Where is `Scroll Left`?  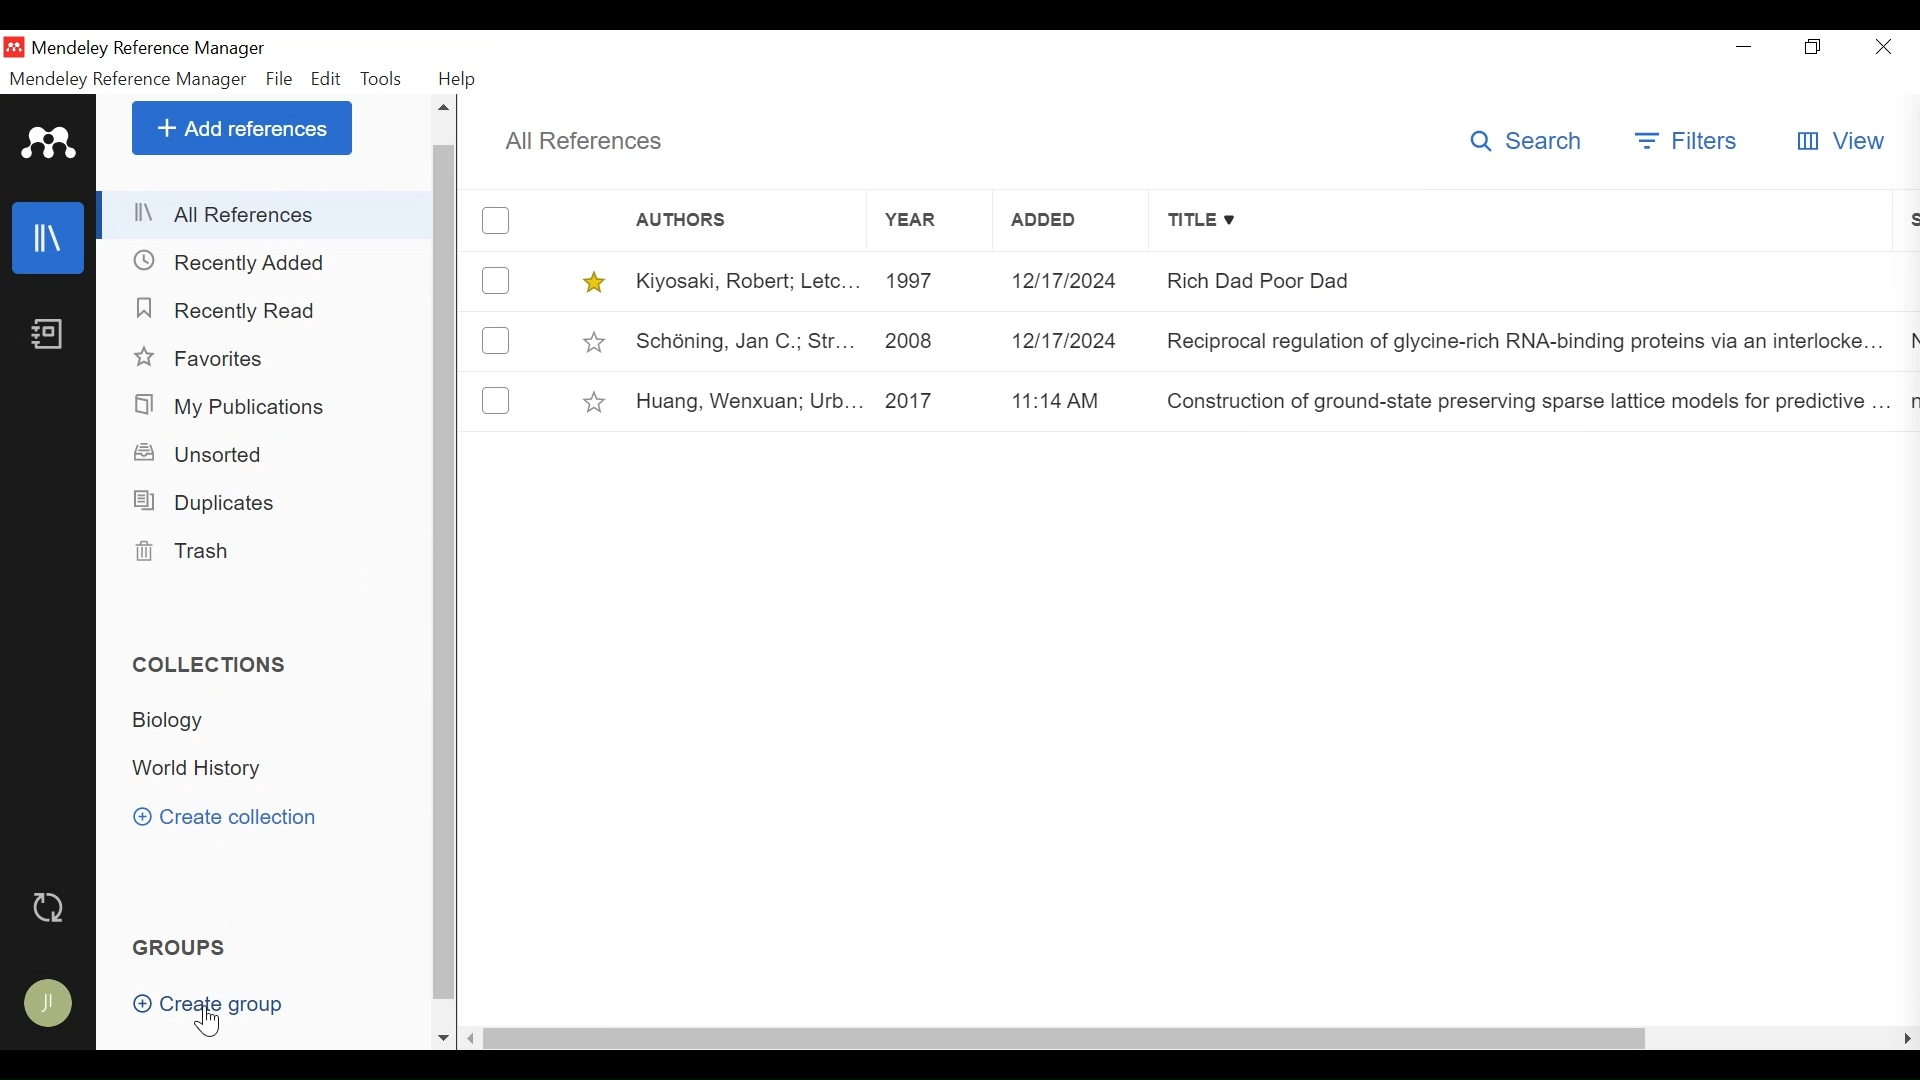
Scroll Left is located at coordinates (475, 1037).